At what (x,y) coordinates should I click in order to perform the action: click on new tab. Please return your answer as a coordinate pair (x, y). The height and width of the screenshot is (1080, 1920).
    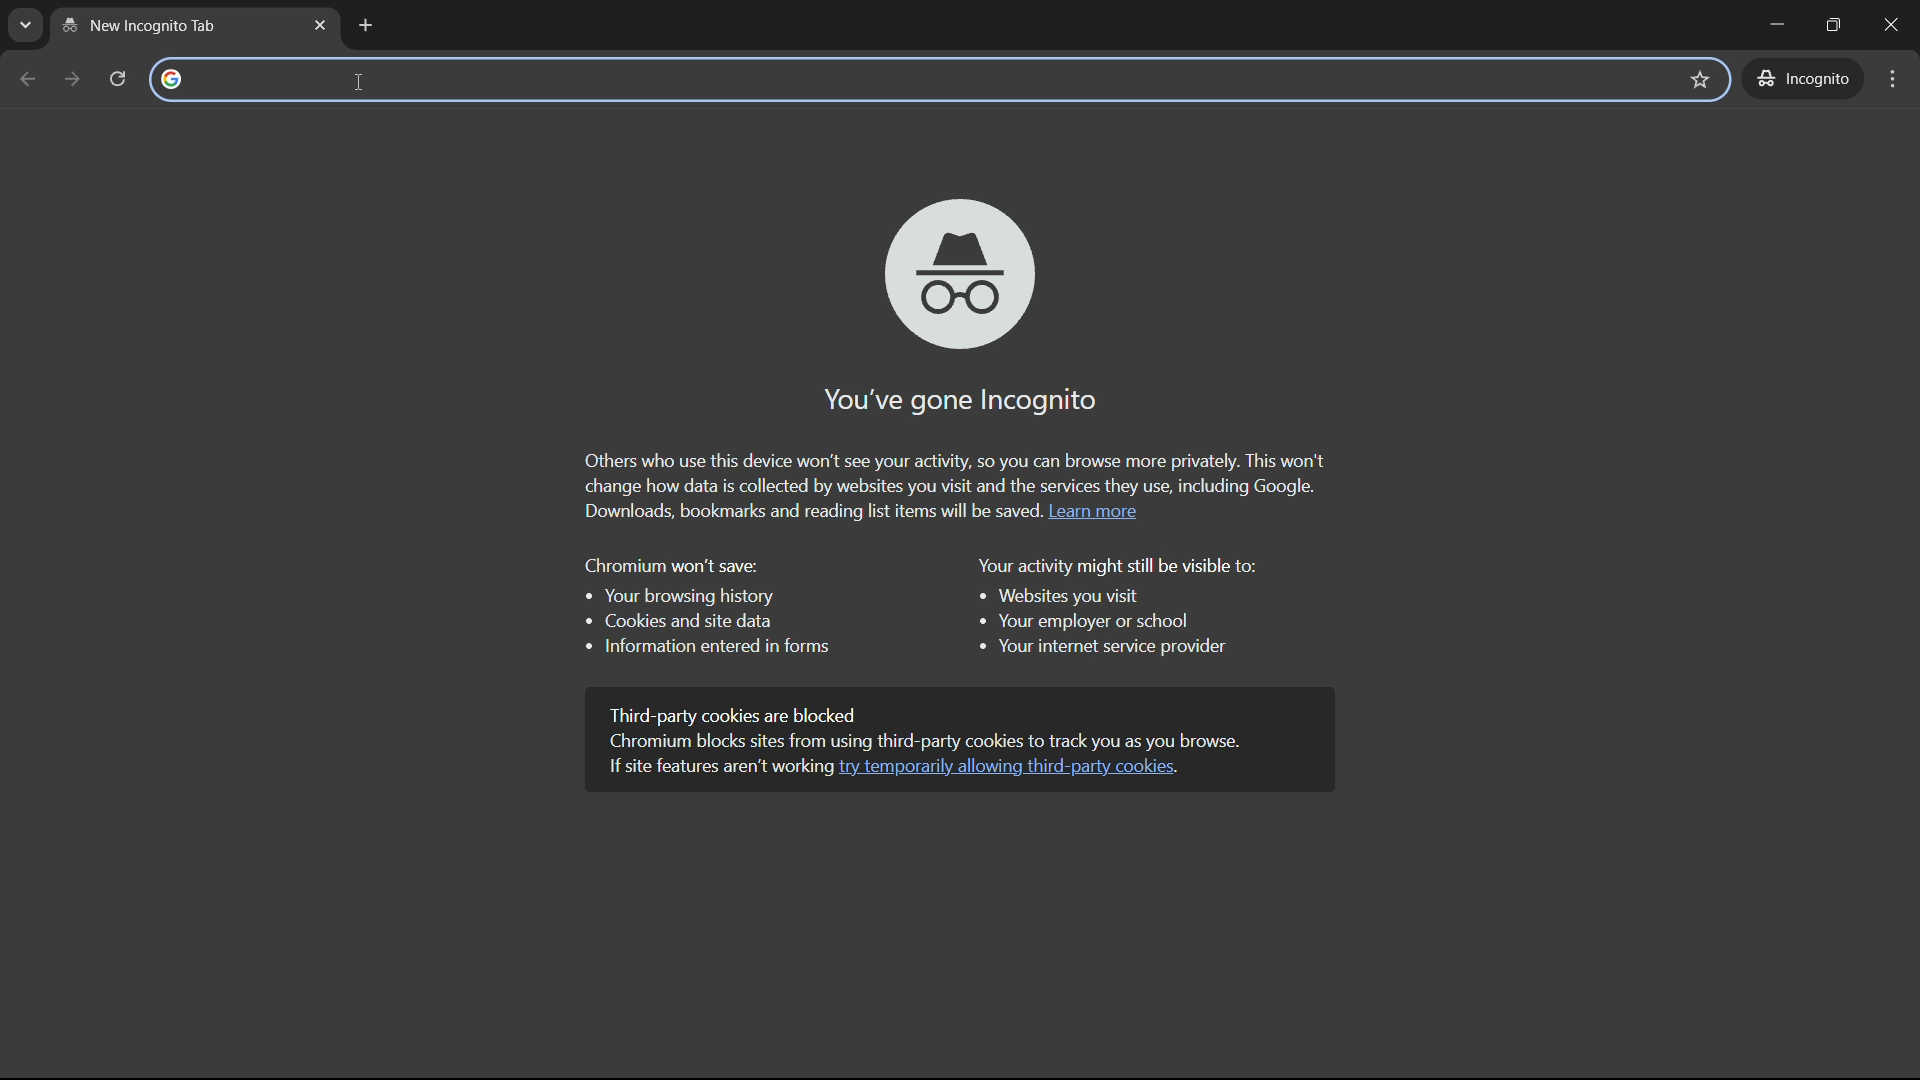
    Looking at the image, I should click on (179, 25).